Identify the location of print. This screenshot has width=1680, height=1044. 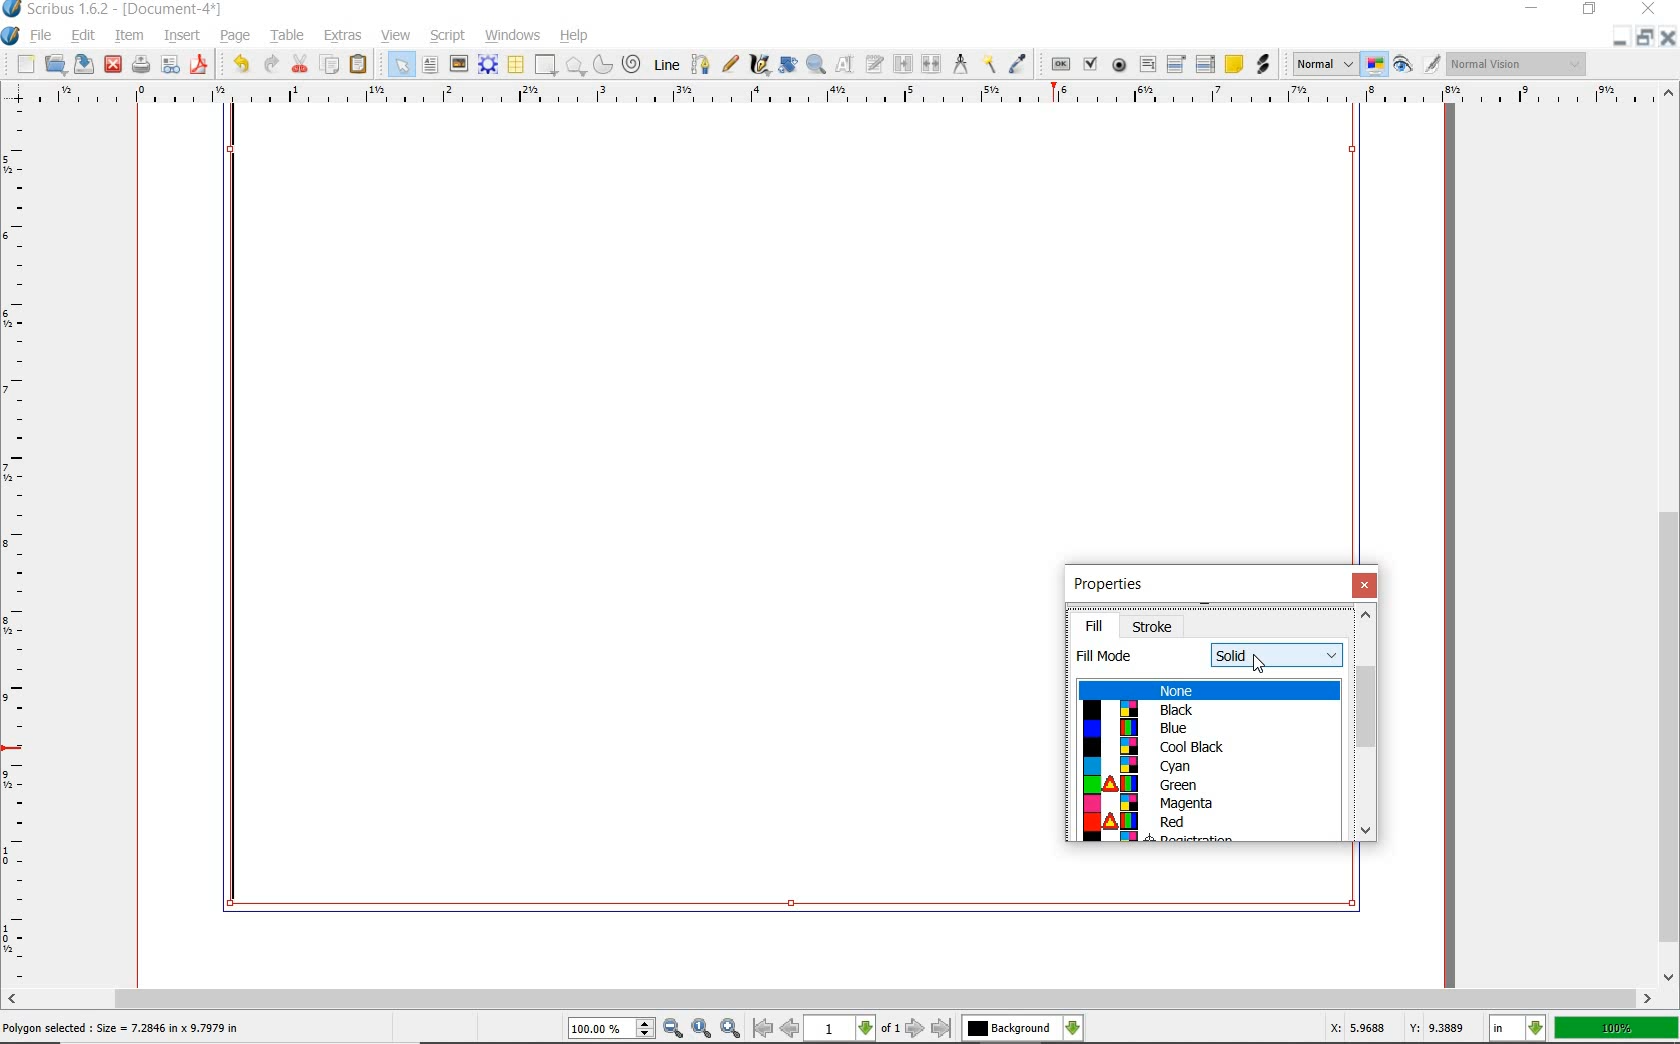
(139, 65).